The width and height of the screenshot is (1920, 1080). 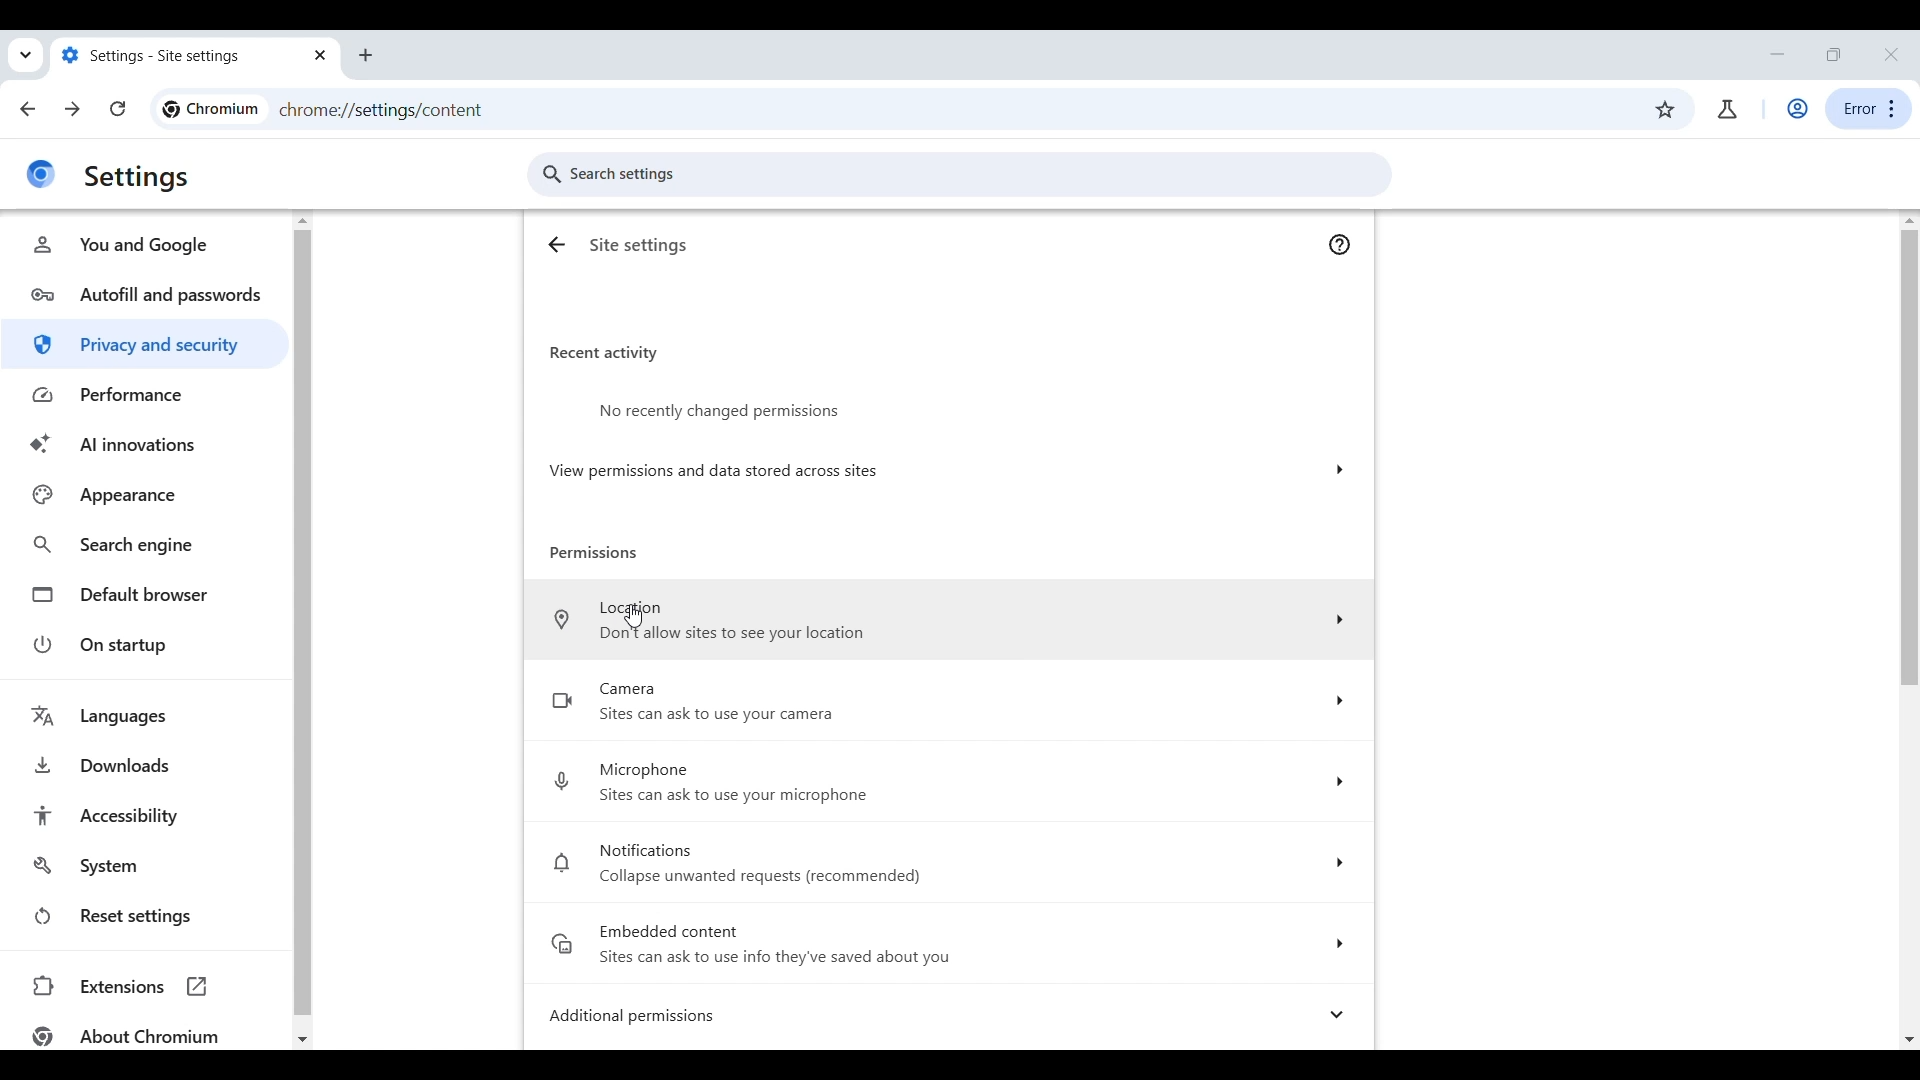 What do you see at coordinates (960, 174) in the screenshot?
I see `Search settings` at bounding box center [960, 174].